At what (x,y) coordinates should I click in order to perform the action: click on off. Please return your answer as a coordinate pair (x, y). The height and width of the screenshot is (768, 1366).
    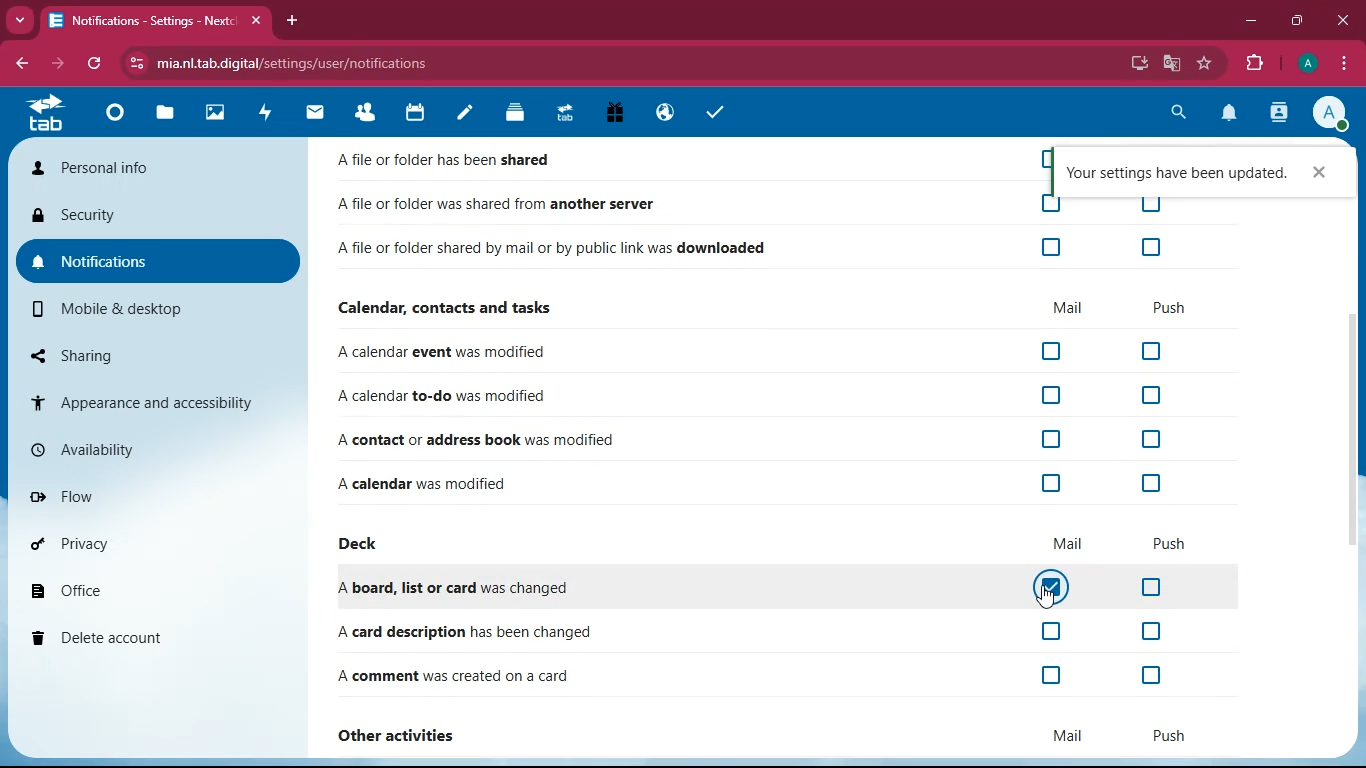
    Looking at the image, I should click on (1151, 436).